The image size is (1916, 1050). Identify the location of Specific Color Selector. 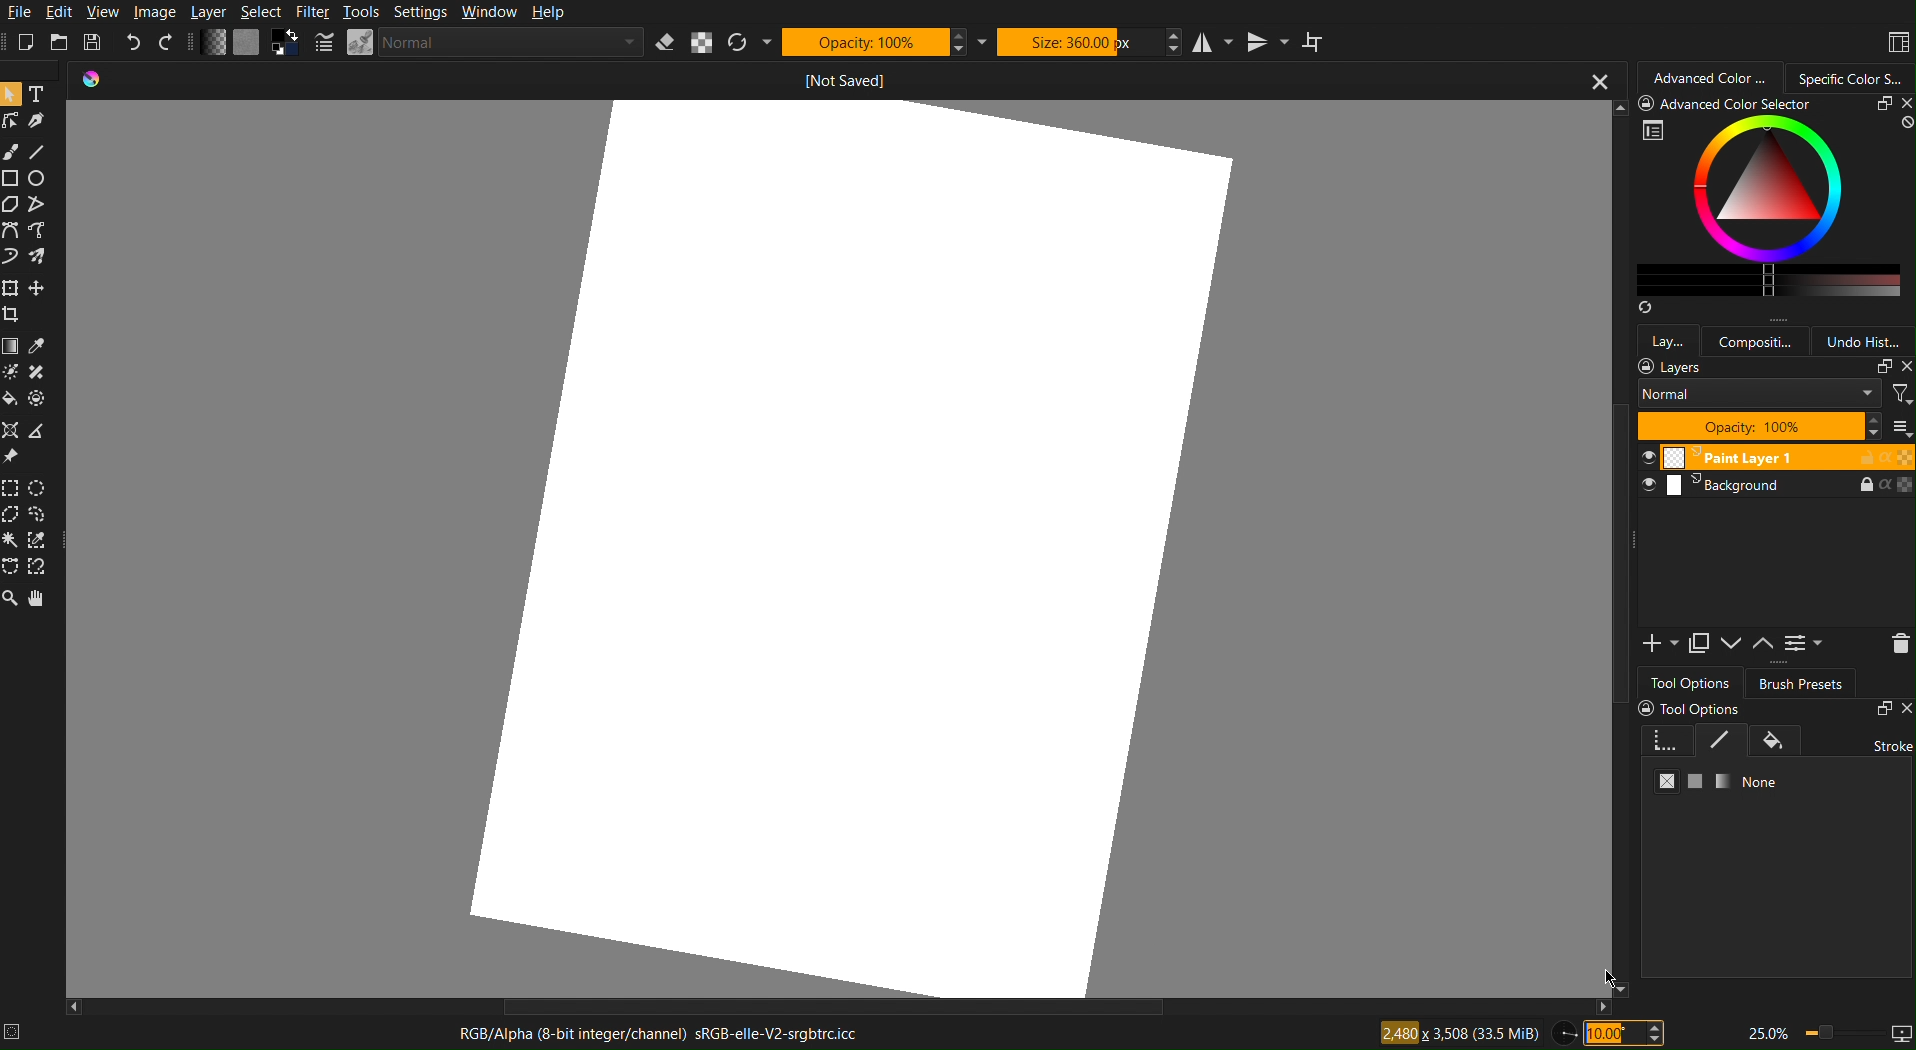
(1855, 76).